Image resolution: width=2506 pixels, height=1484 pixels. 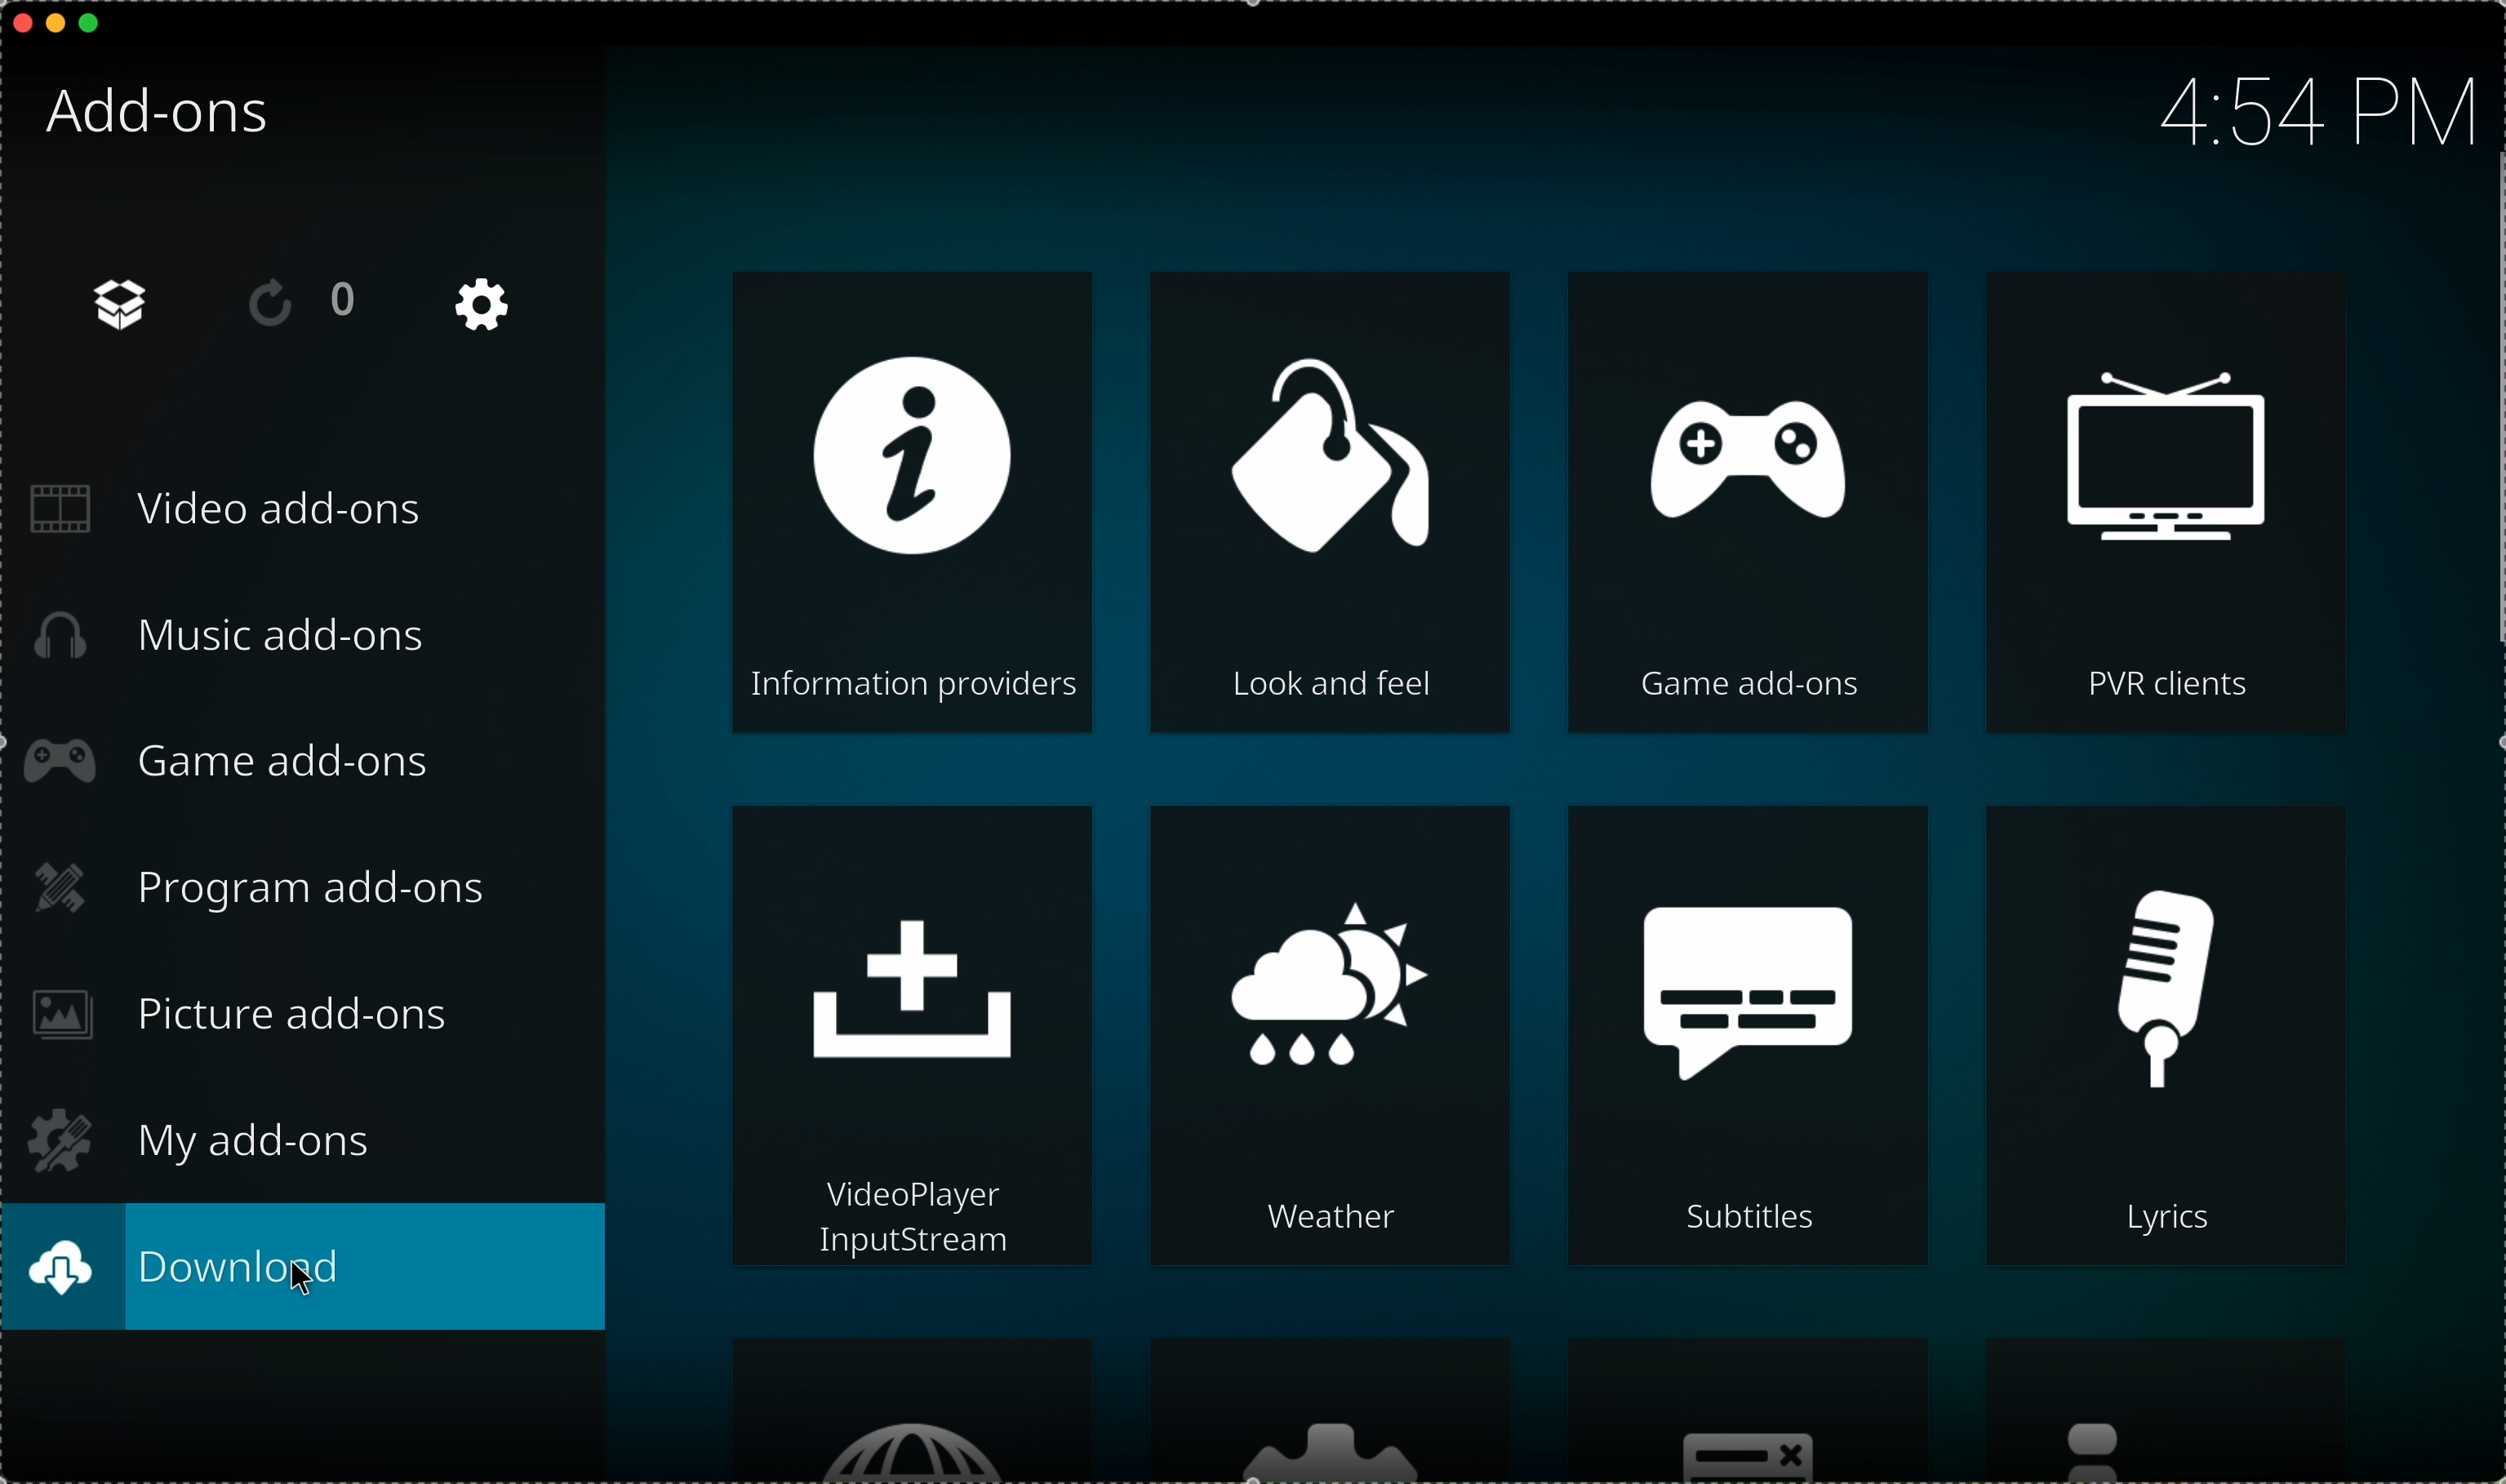 I want to click on game add-ons, so click(x=241, y=764).